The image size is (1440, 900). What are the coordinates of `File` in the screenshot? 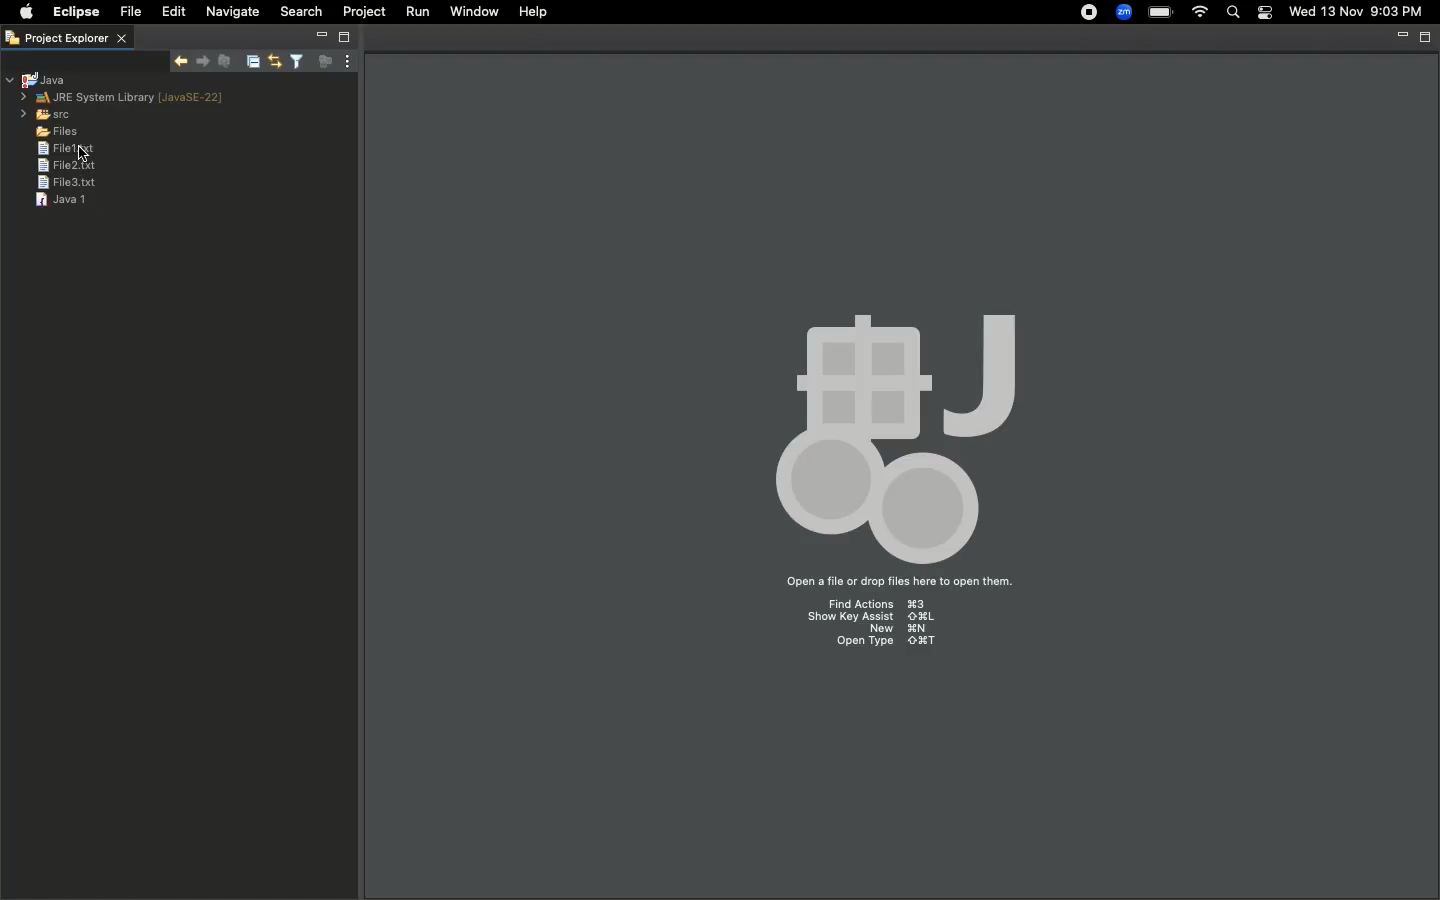 It's located at (129, 12).